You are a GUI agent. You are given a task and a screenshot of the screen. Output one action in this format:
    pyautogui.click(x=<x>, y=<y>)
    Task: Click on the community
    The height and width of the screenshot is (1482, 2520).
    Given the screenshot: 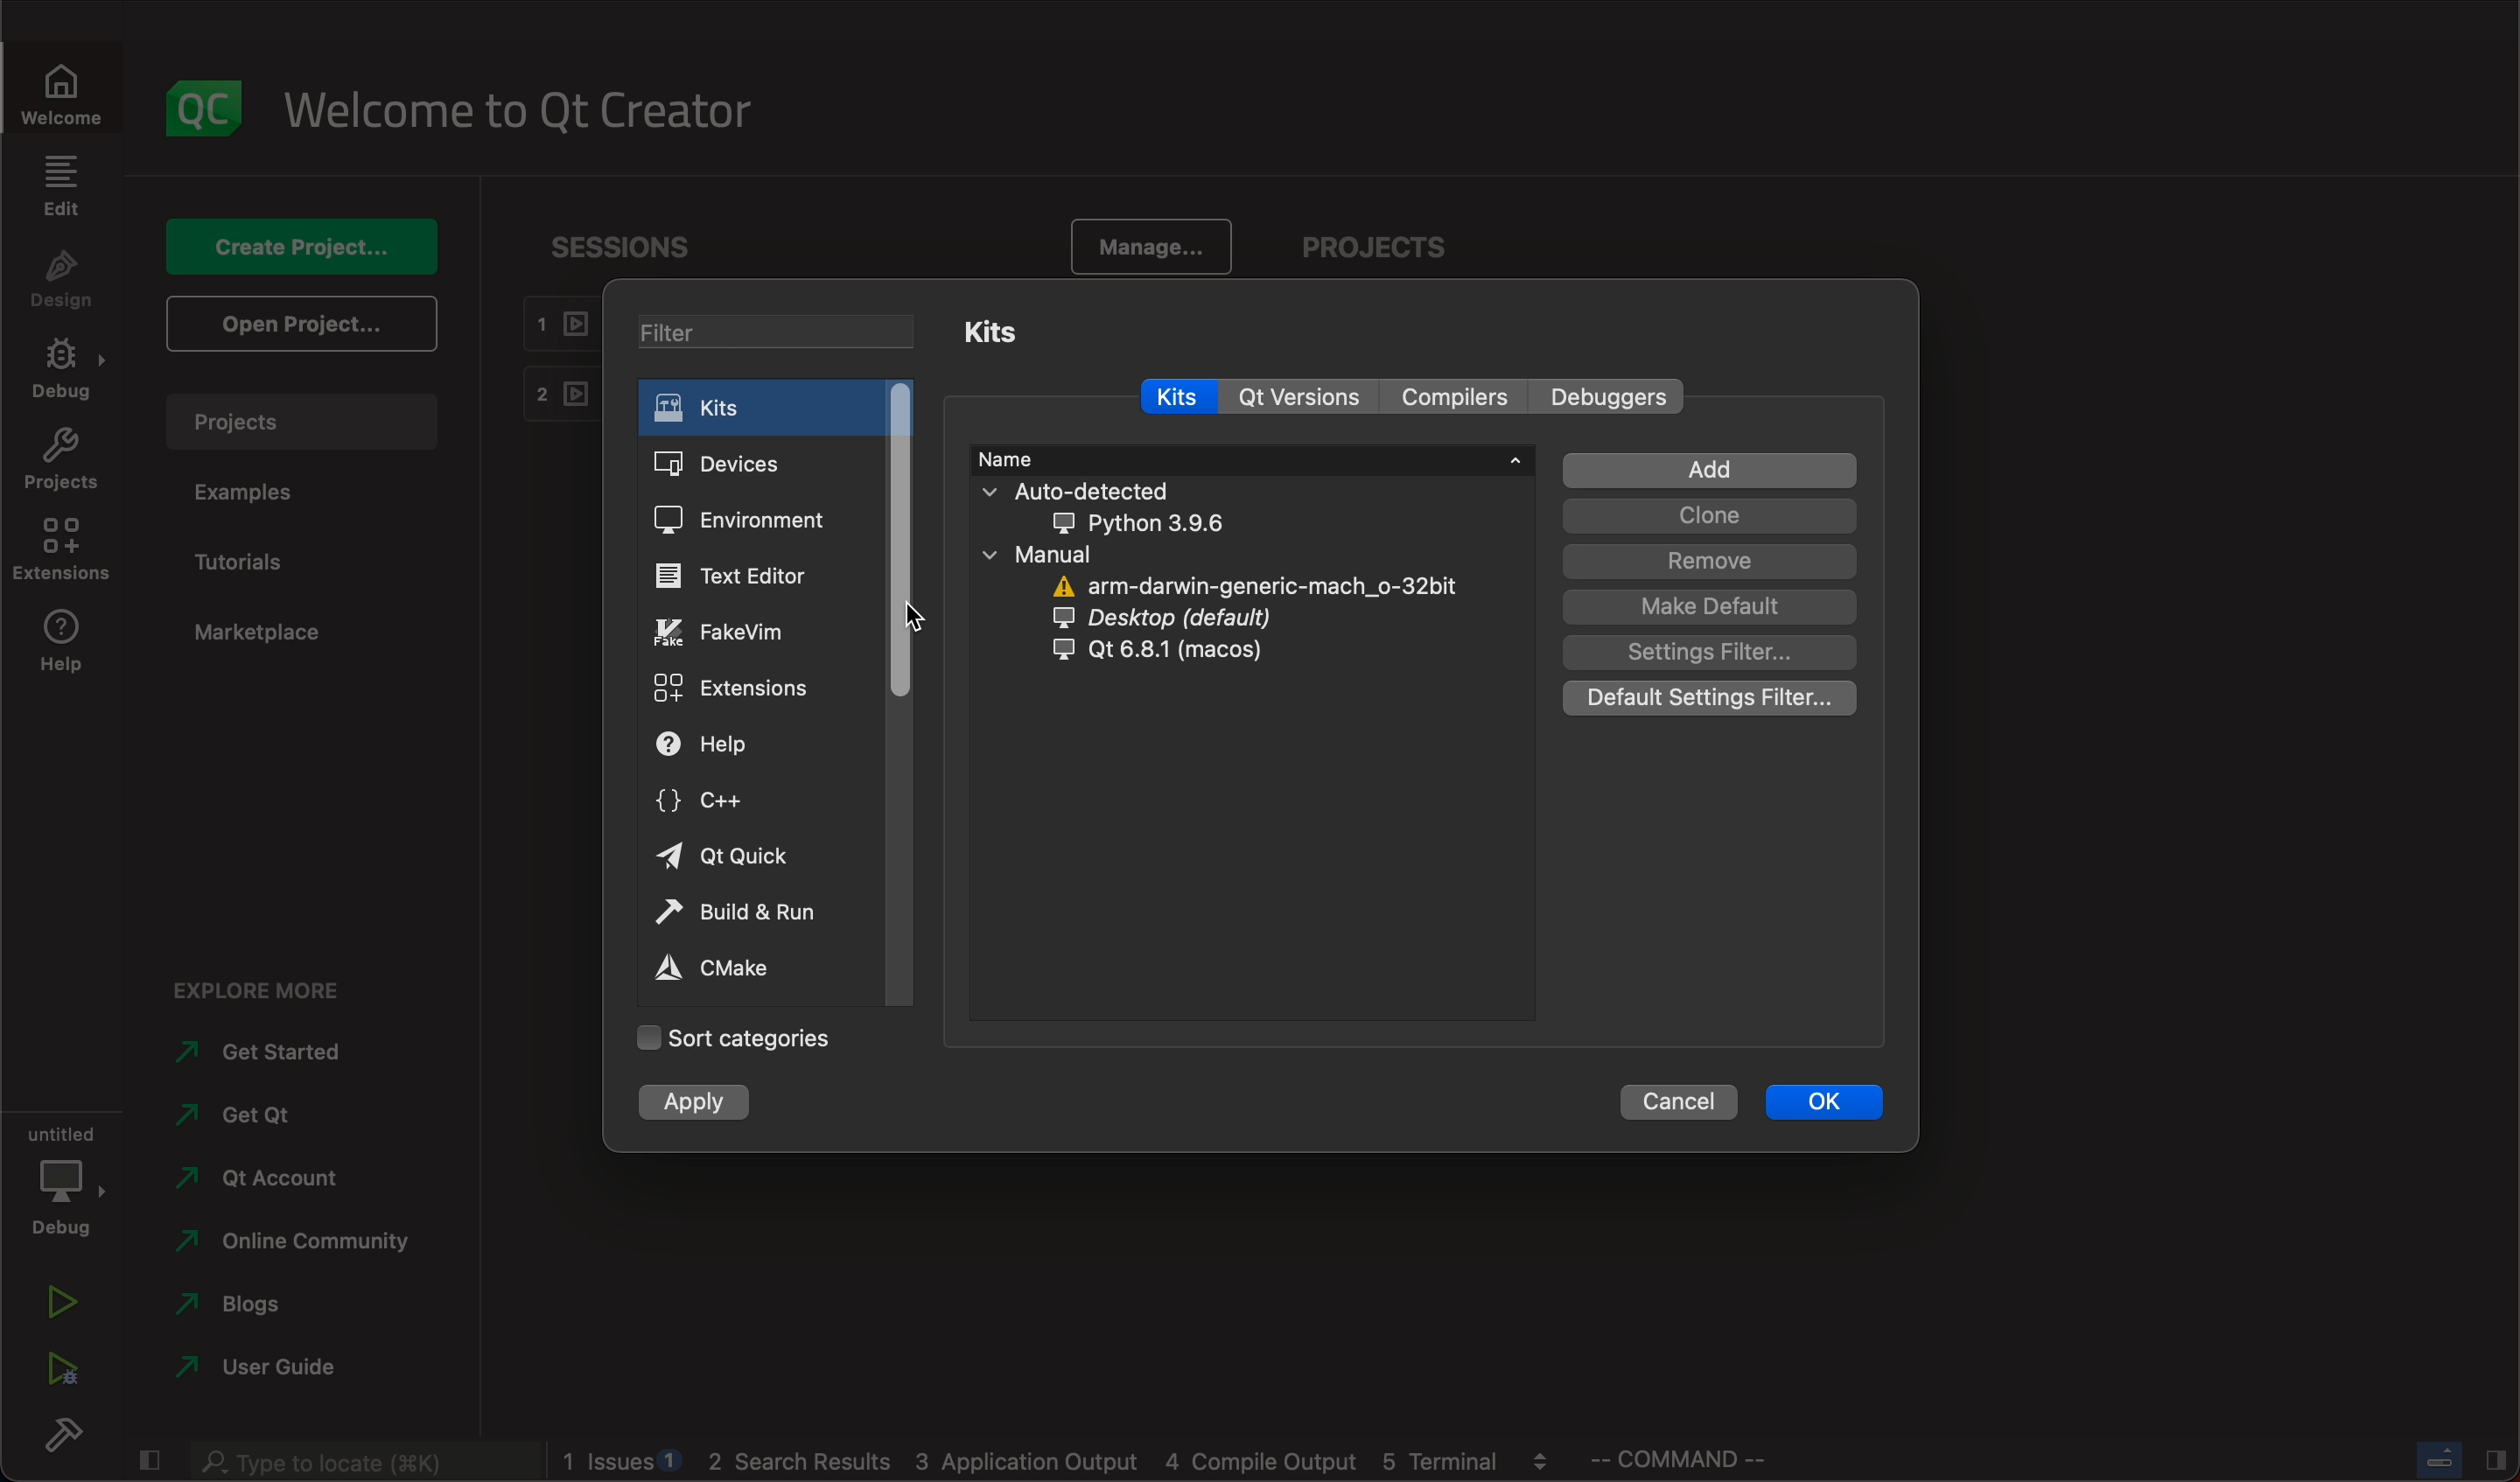 What is the action you would take?
    pyautogui.click(x=306, y=1243)
    